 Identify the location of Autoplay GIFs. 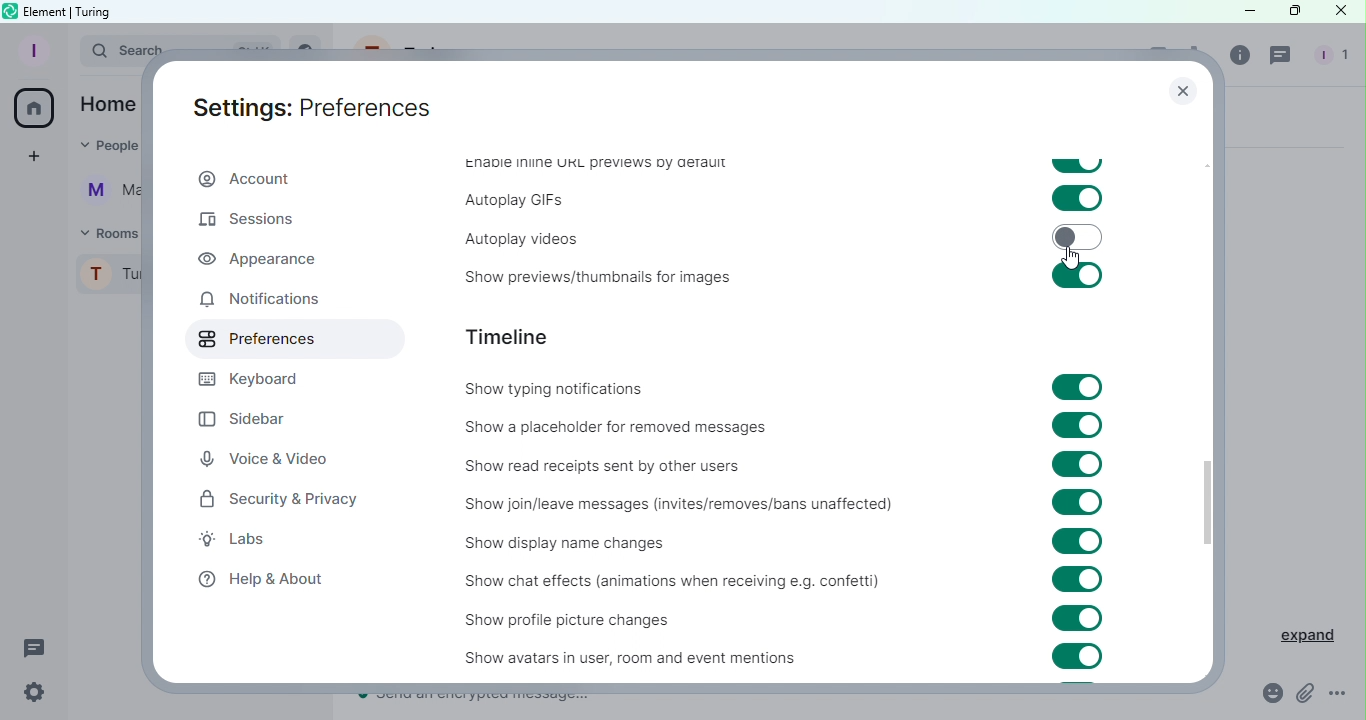
(515, 200).